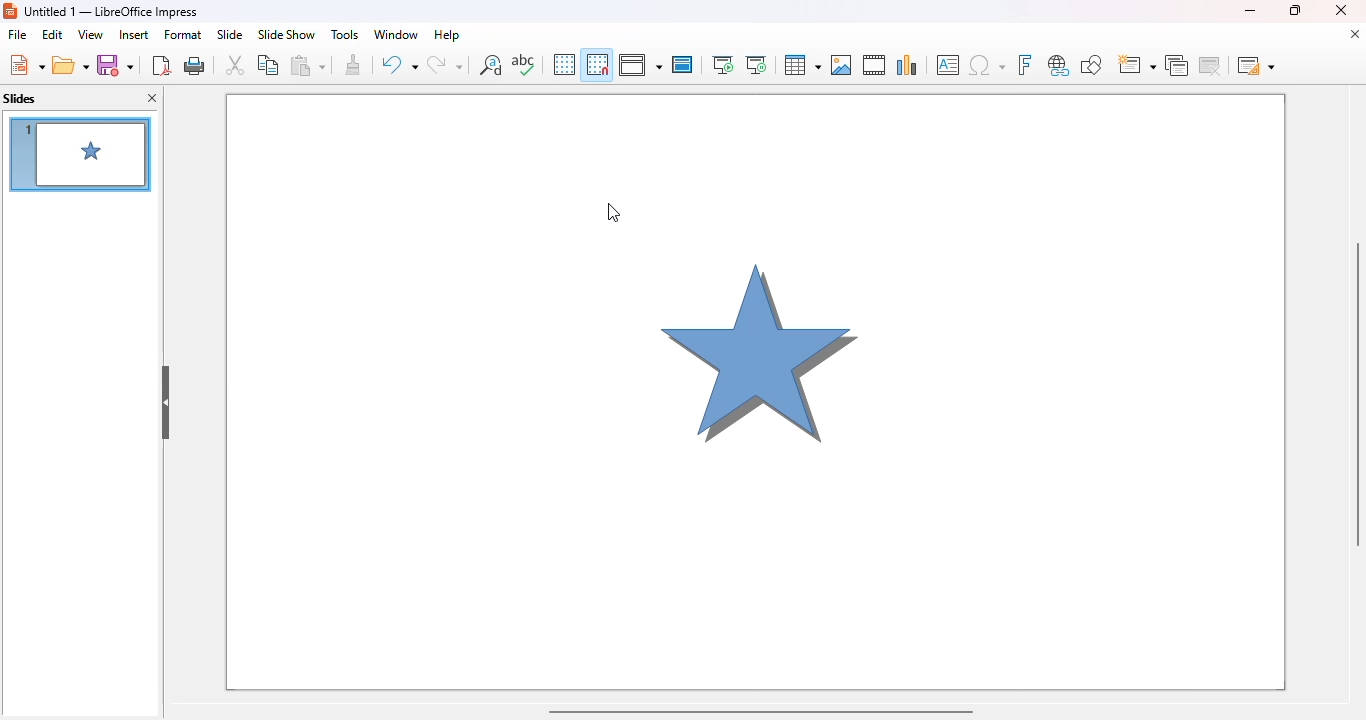  I want to click on vertical scrollbar, so click(1357, 394).